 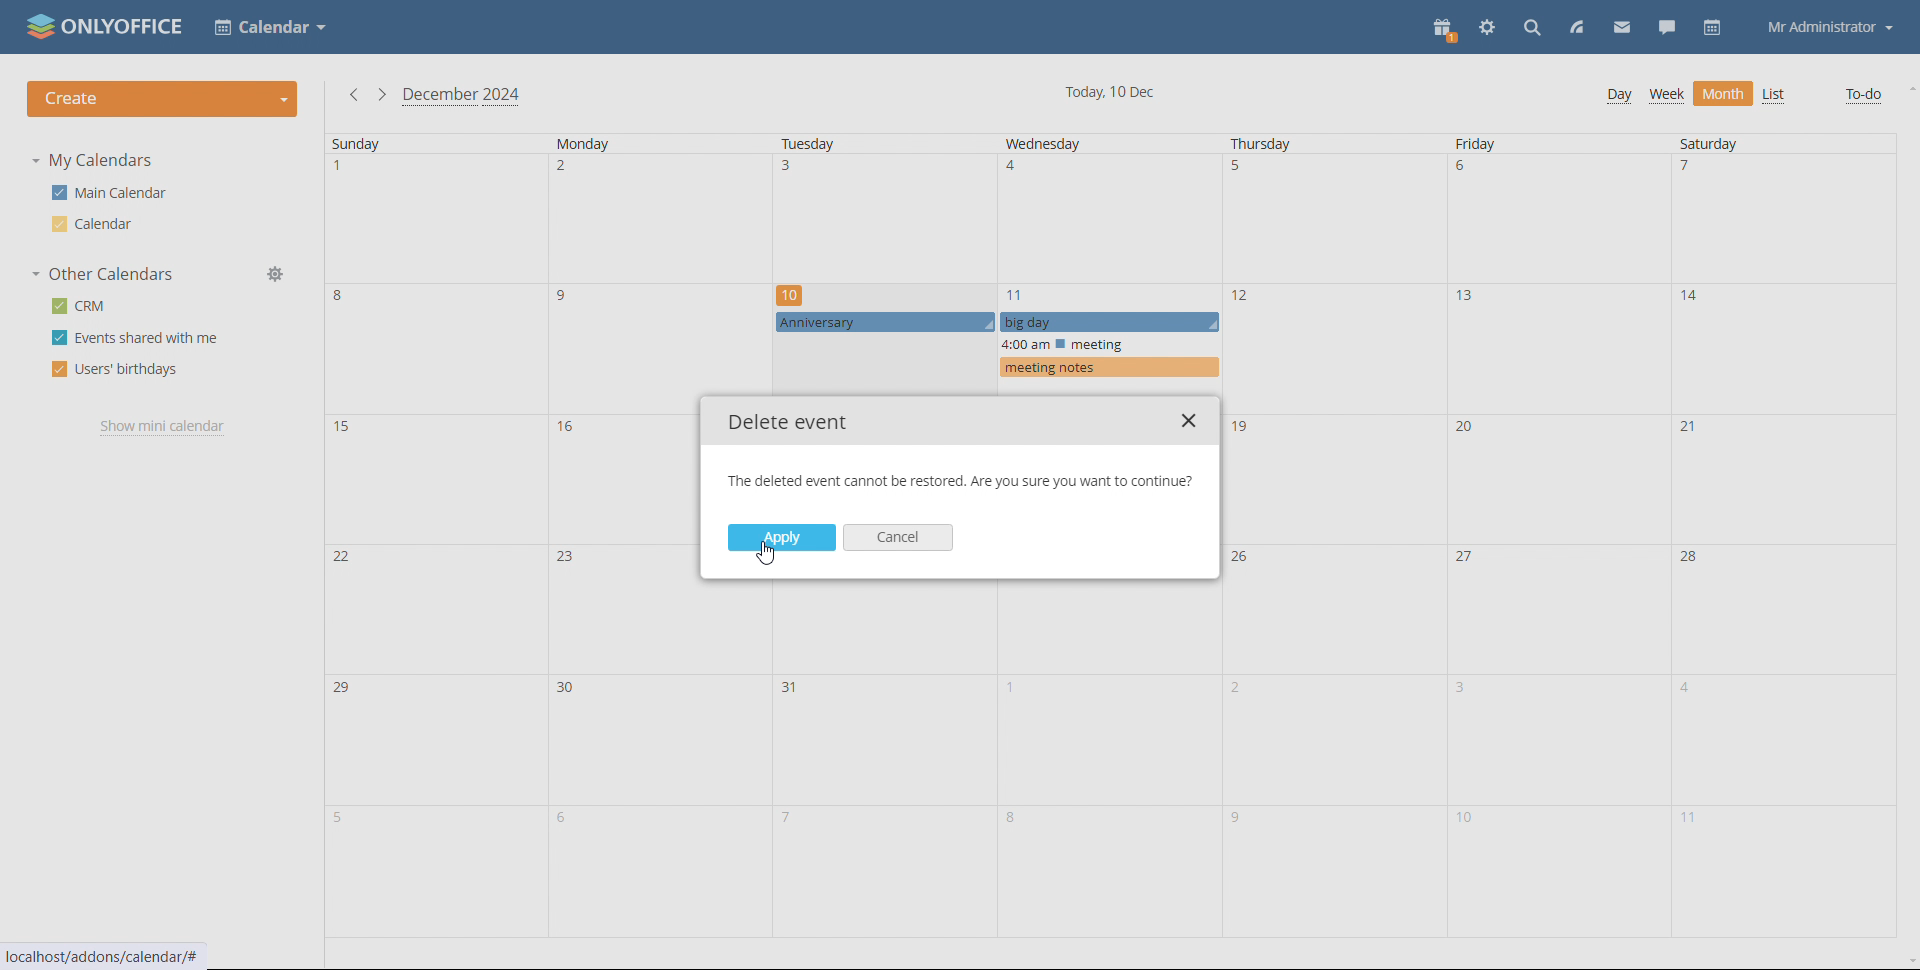 I want to click on to-do, so click(x=1861, y=95).